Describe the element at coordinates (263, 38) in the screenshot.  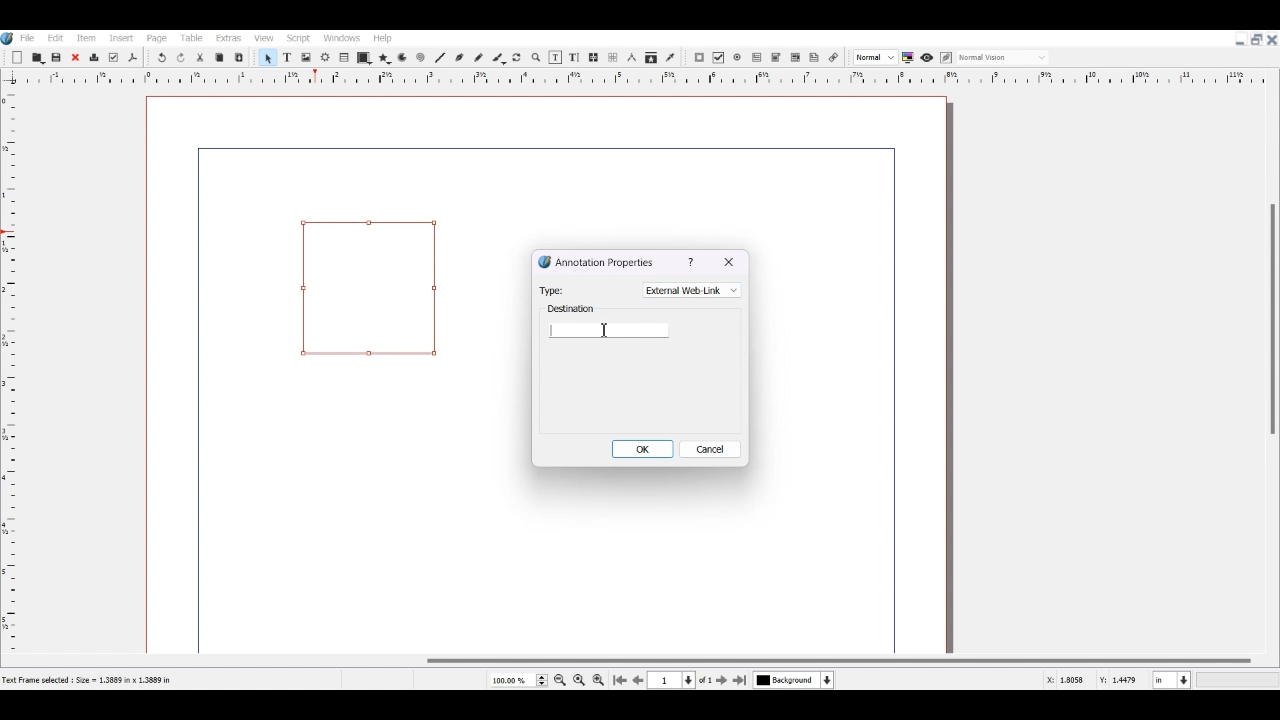
I see `View` at that location.